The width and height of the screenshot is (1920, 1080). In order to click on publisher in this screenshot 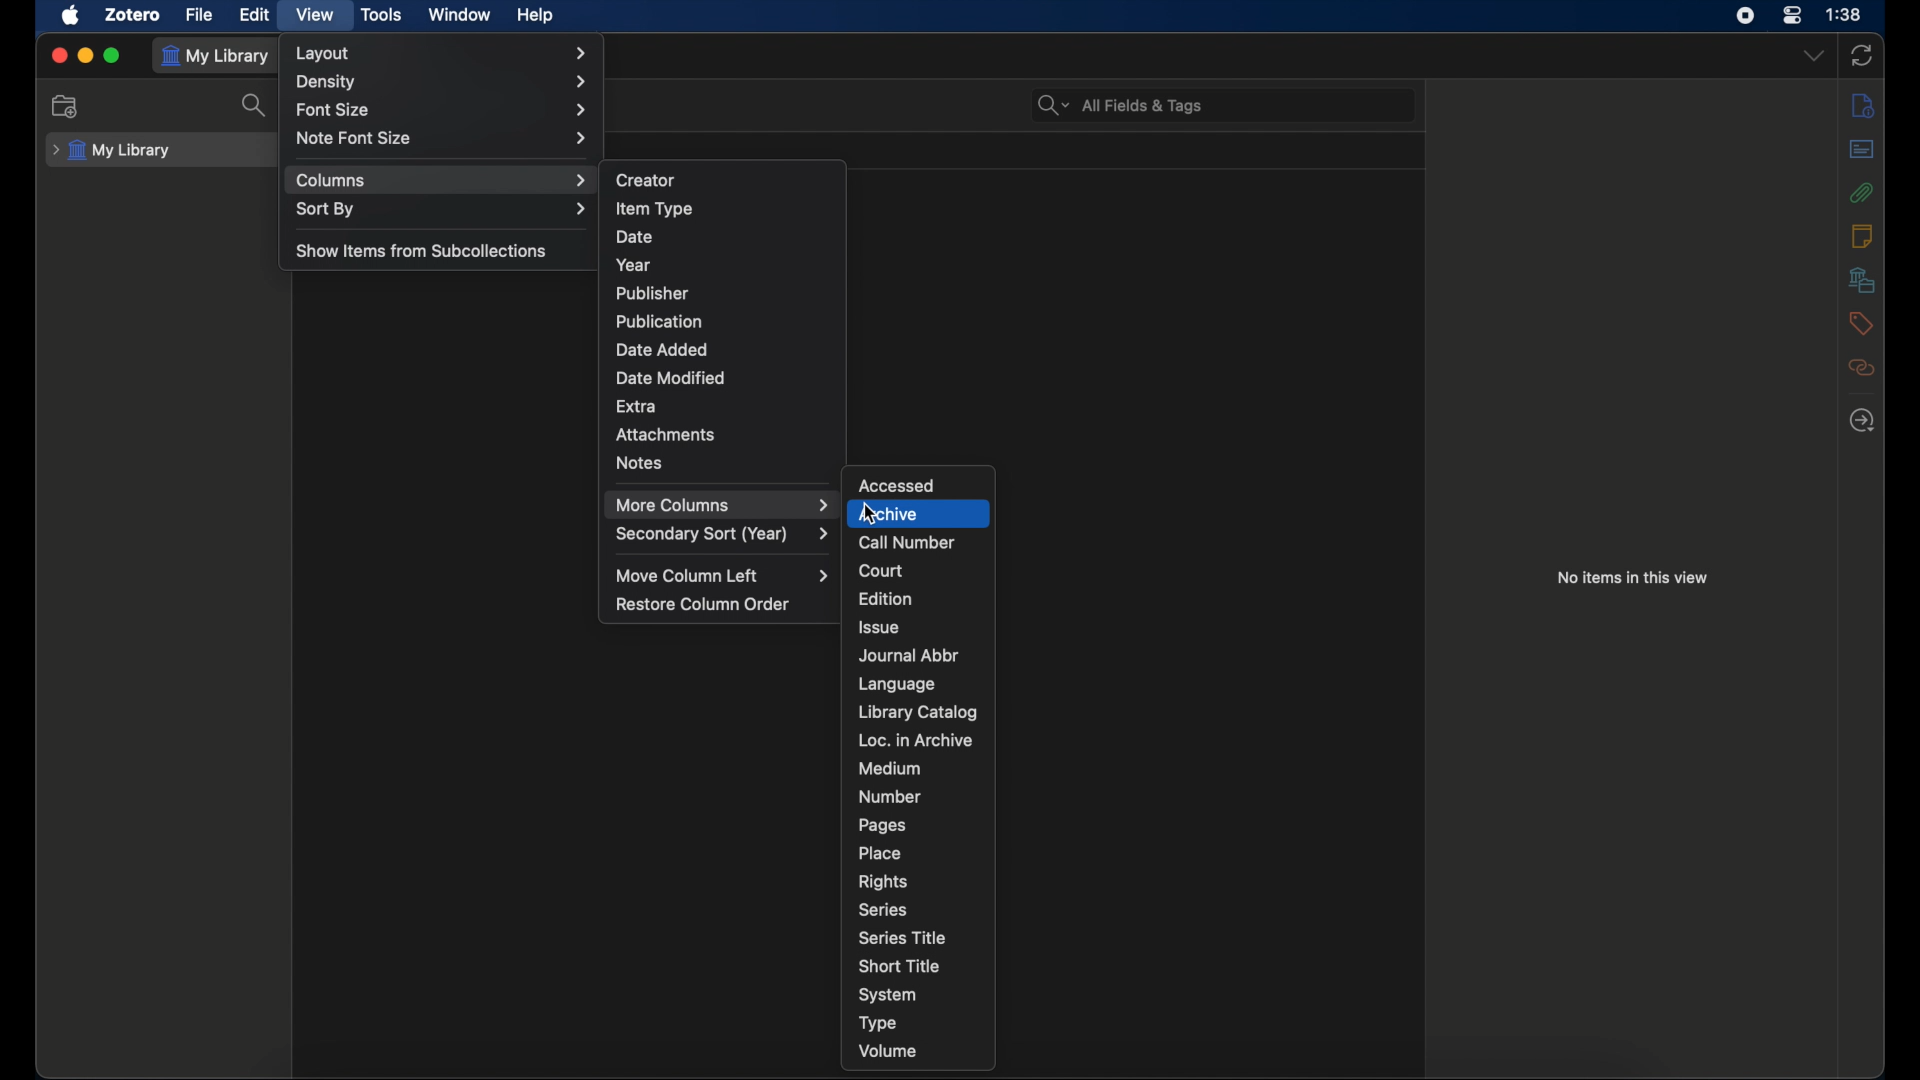, I will do `click(654, 292)`.